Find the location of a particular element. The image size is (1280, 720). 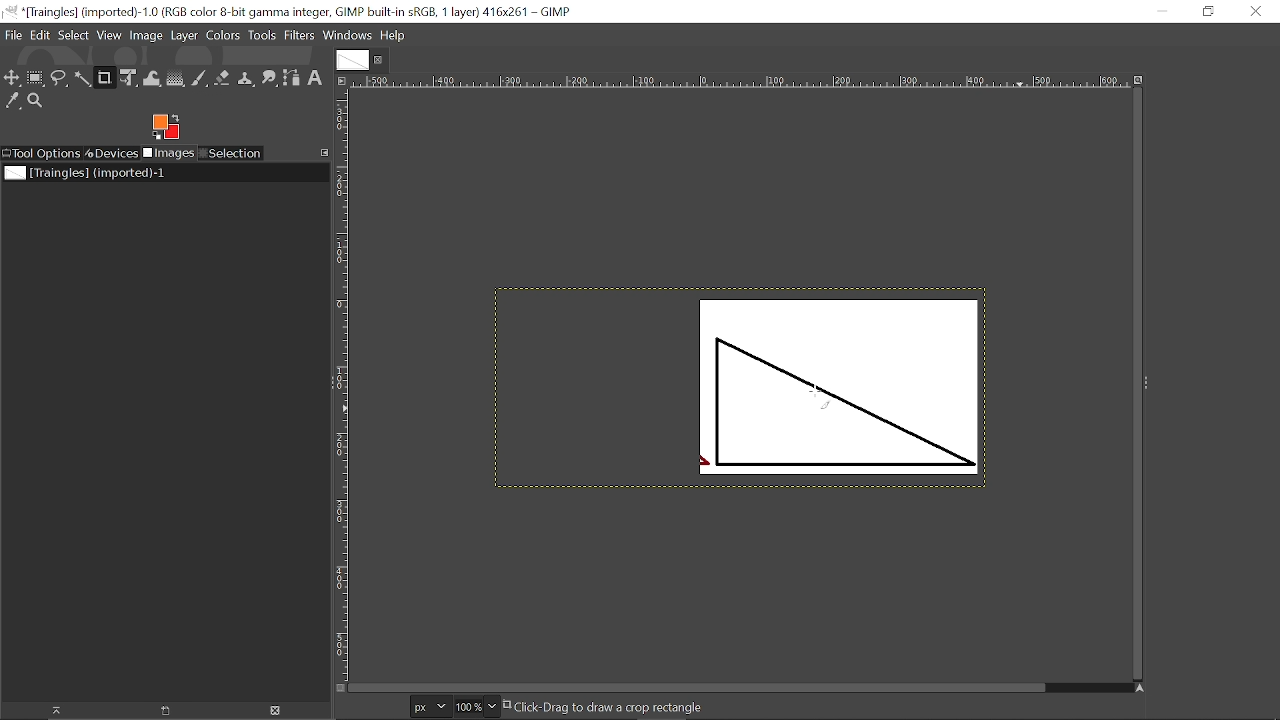

Minimize is located at coordinates (1170, 11).